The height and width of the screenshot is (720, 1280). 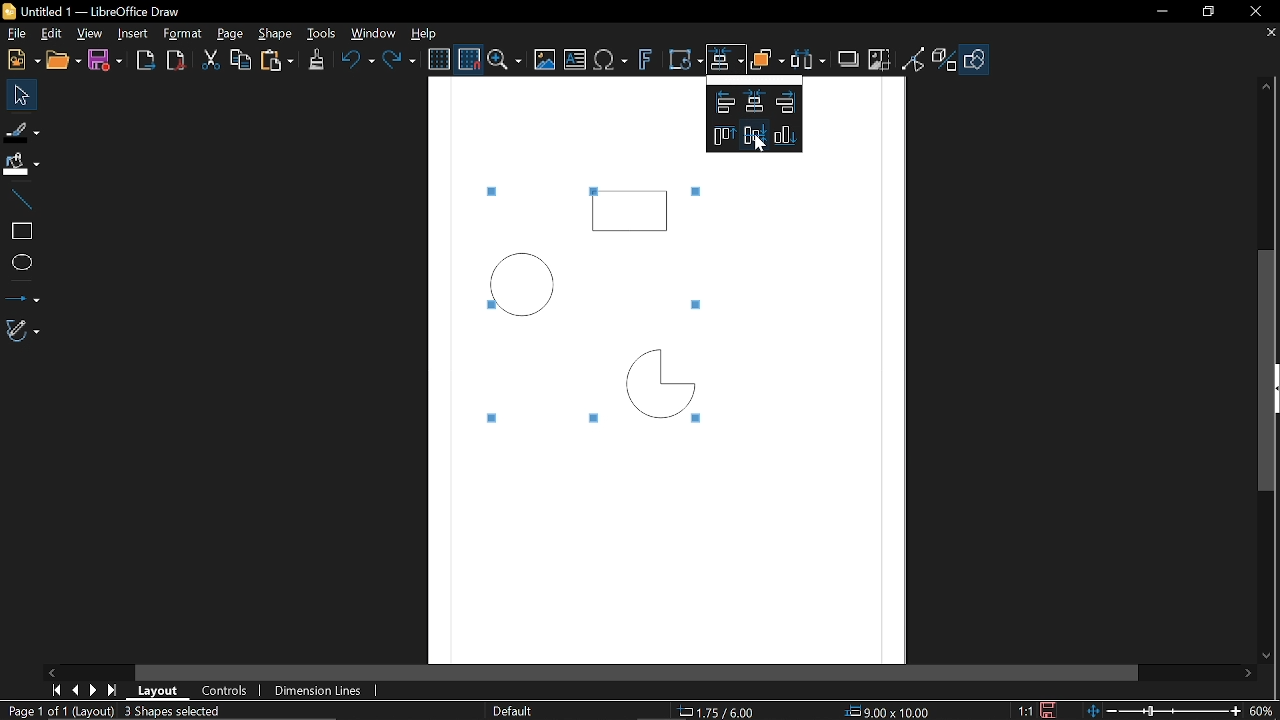 What do you see at coordinates (278, 61) in the screenshot?
I see `paste` at bounding box center [278, 61].